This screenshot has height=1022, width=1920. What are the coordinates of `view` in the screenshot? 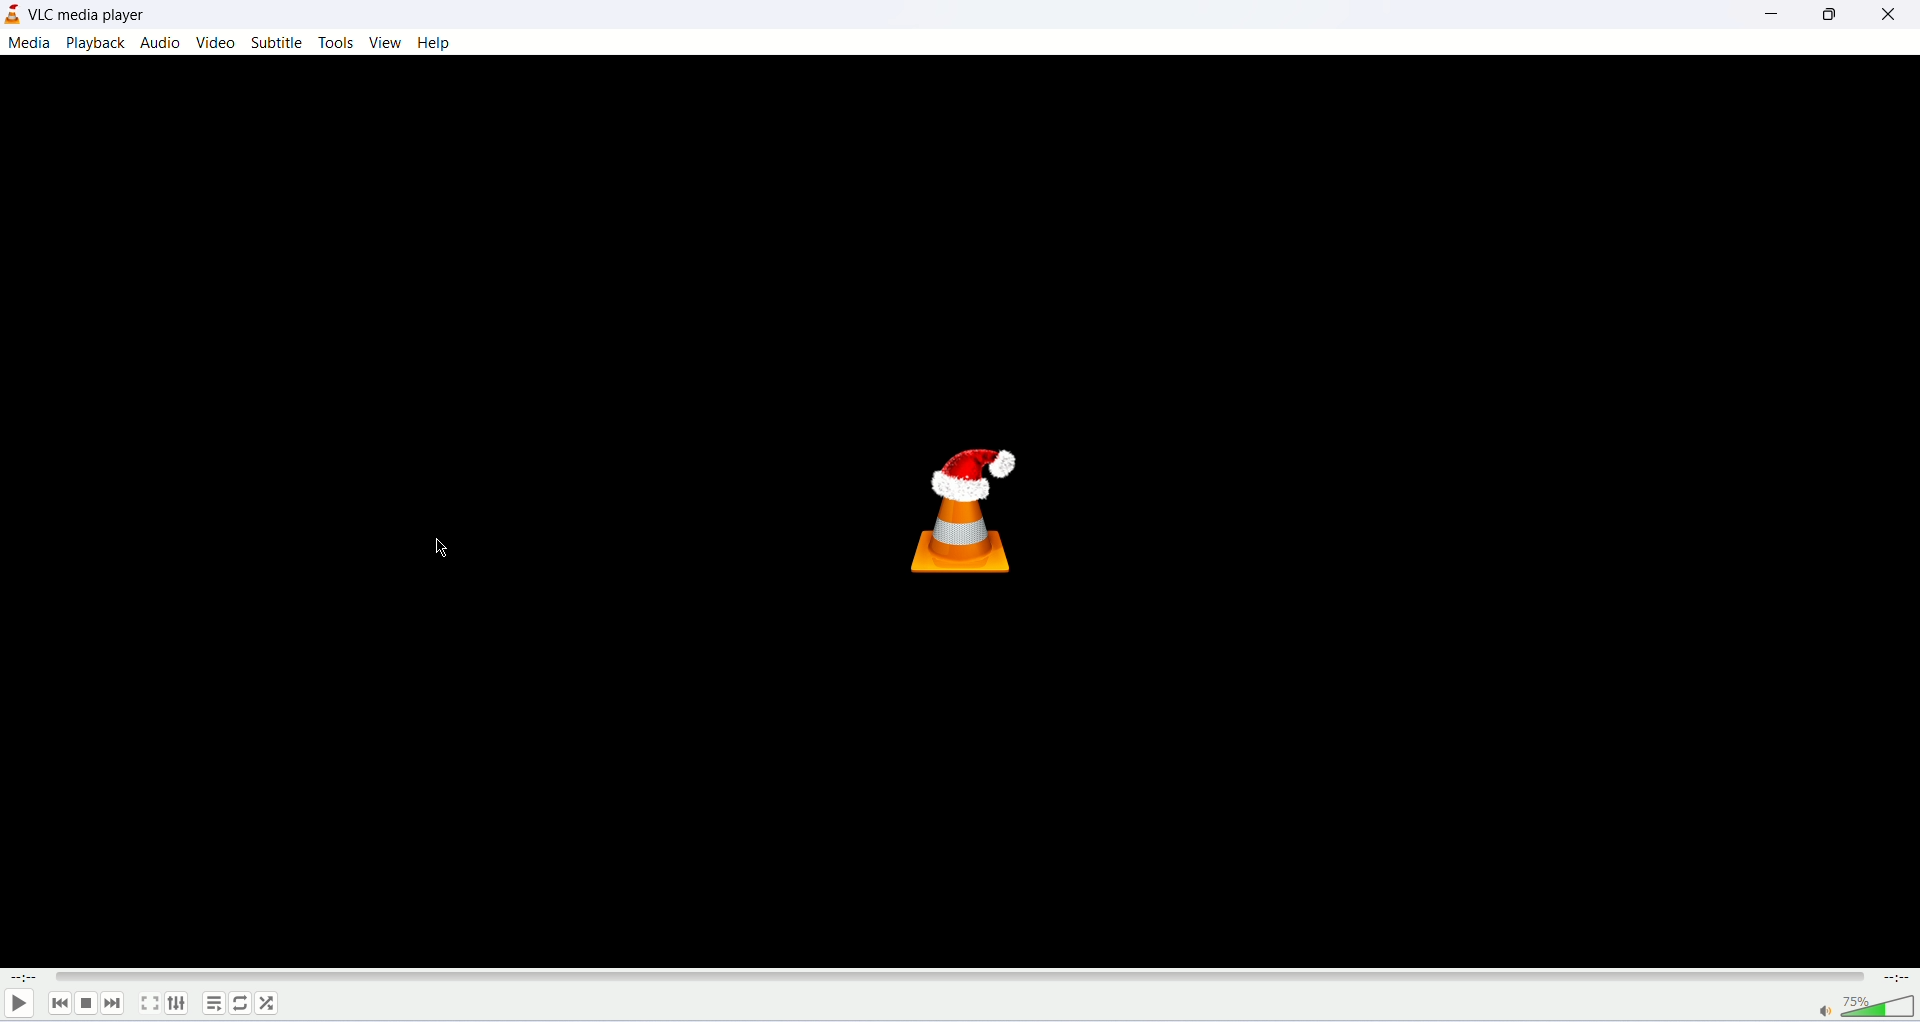 It's located at (383, 41).